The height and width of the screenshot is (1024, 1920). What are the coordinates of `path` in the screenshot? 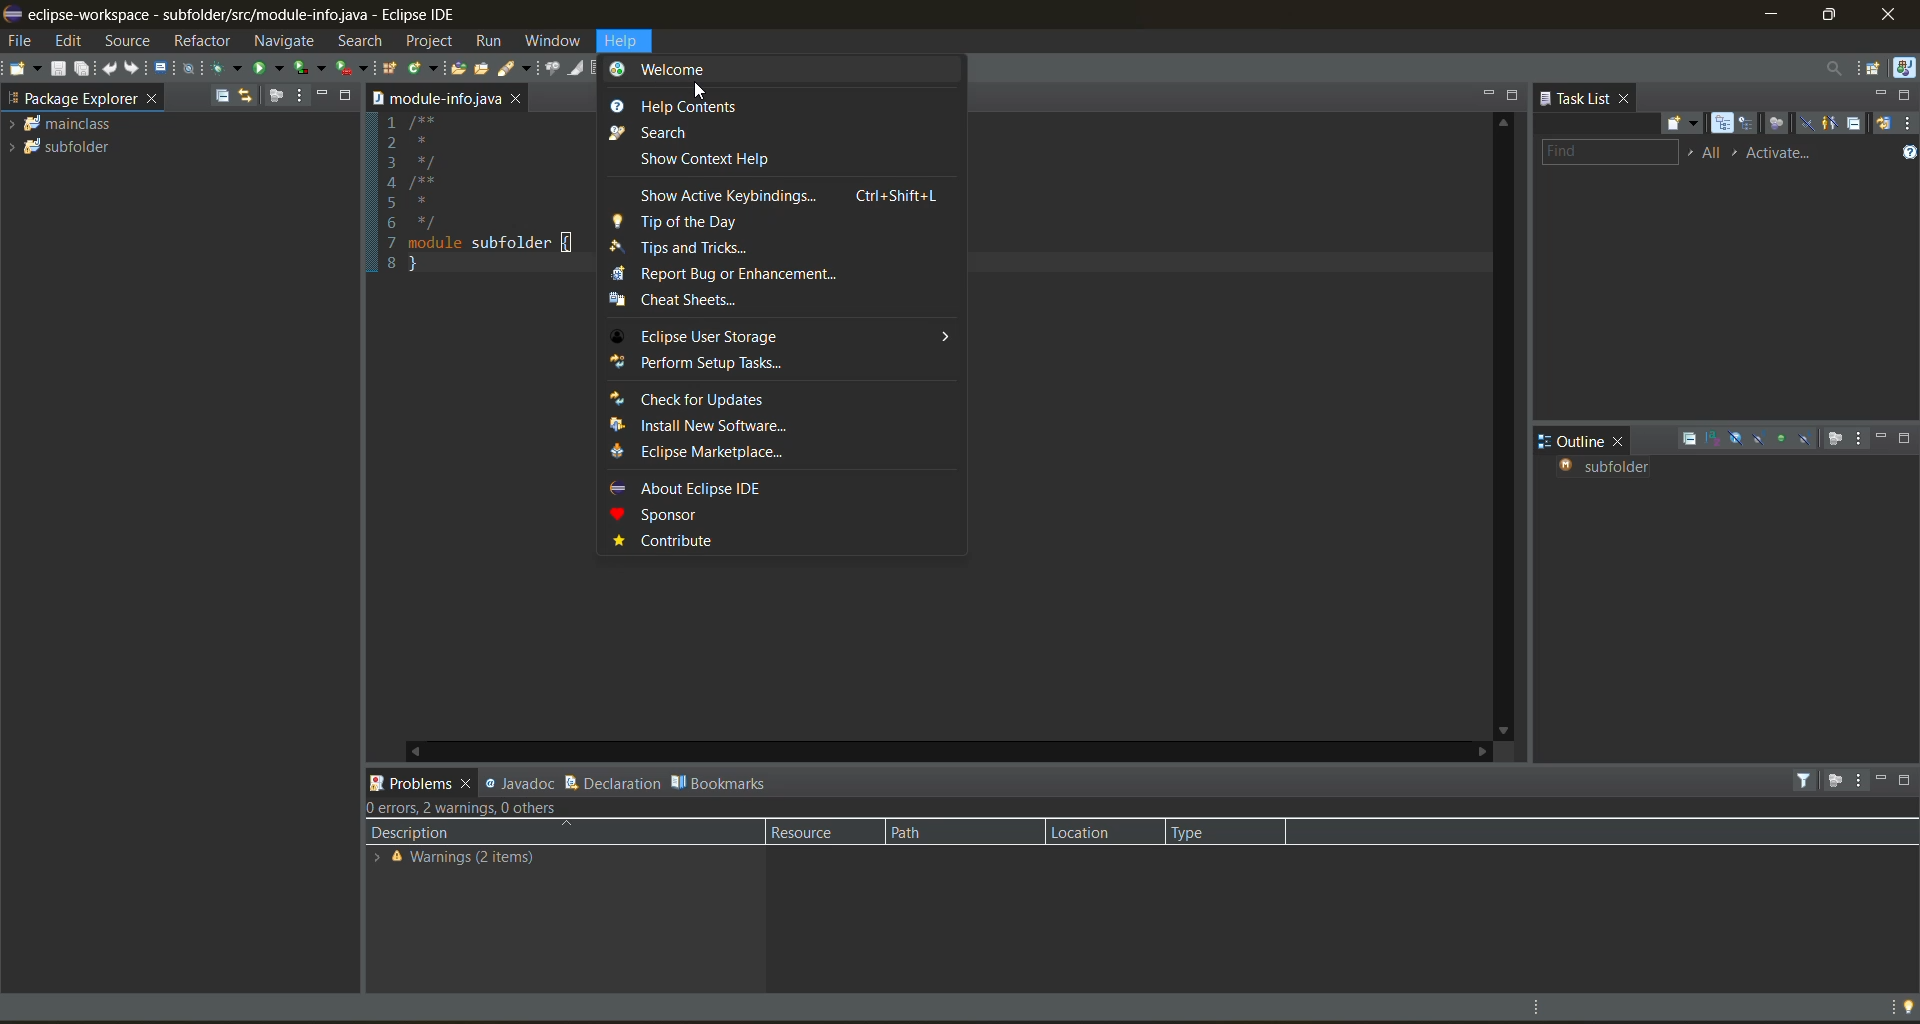 It's located at (916, 834).